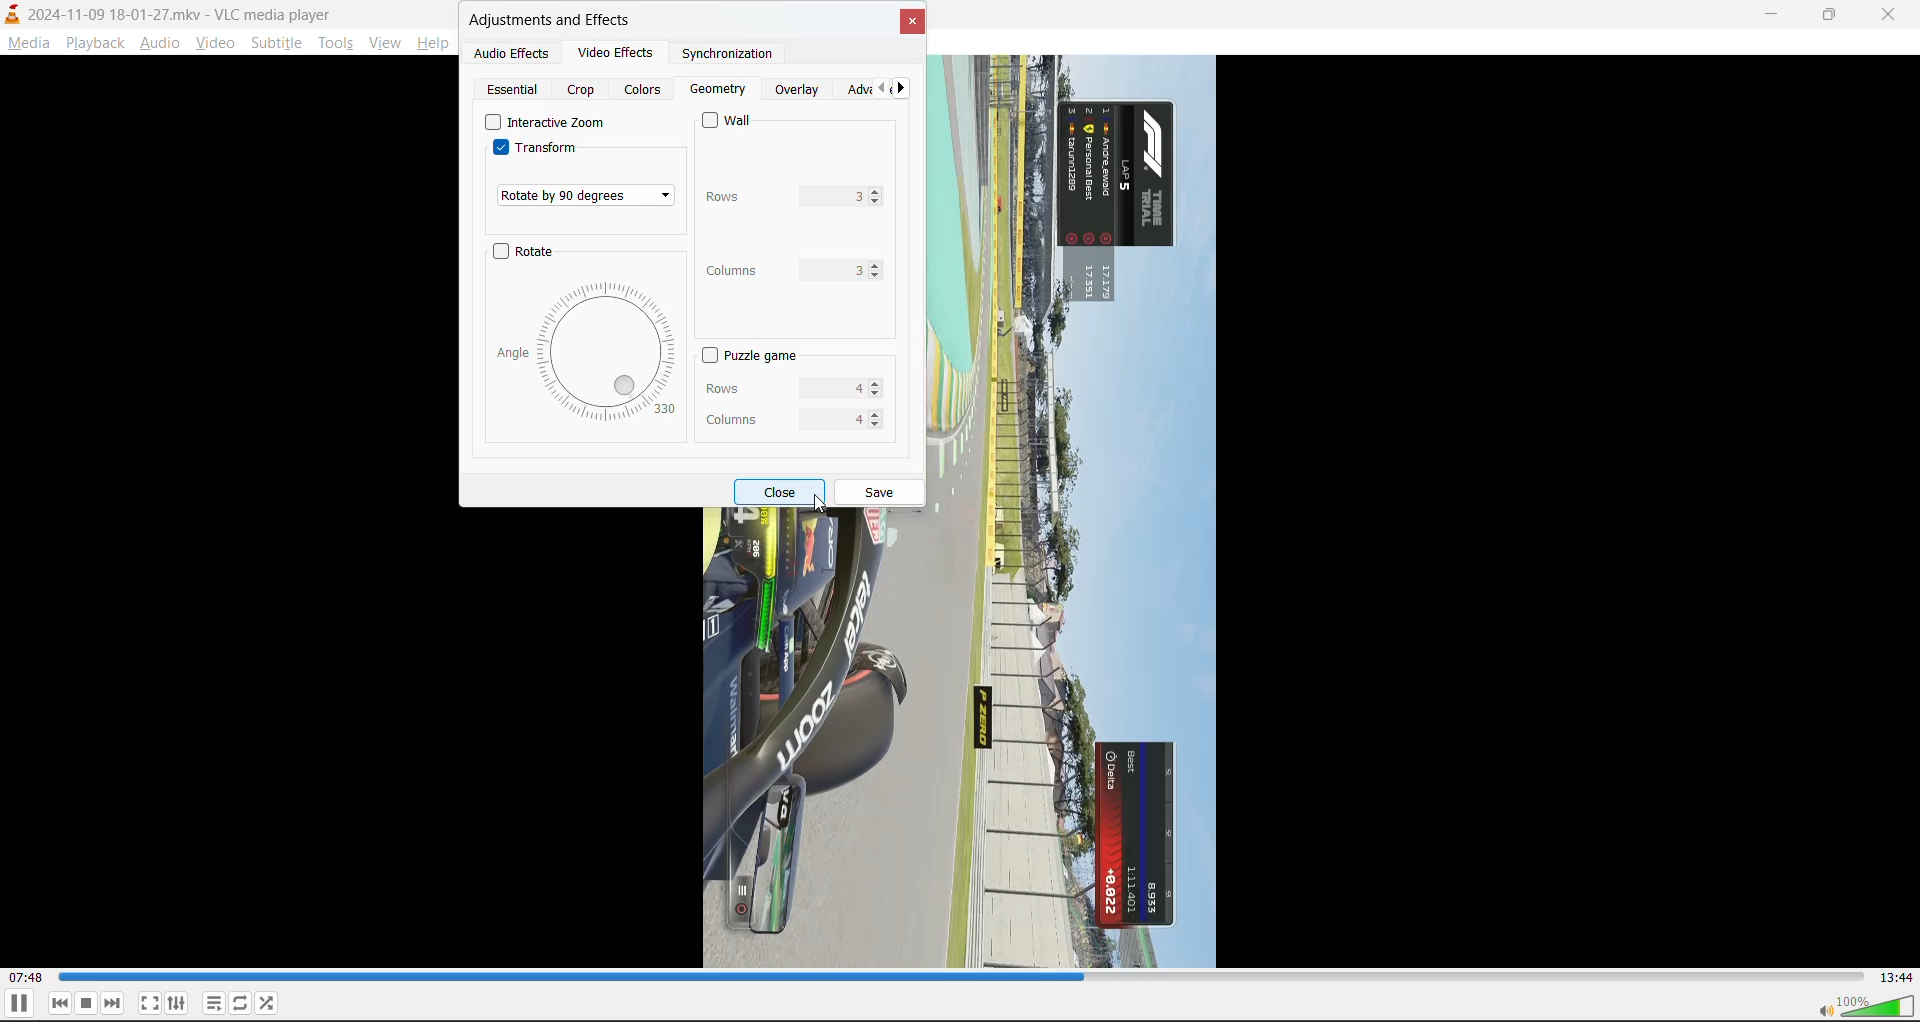 This screenshot has height=1022, width=1920. Describe the element at coordinates (511, 91) in the screenshot. I see `essential` at that location.